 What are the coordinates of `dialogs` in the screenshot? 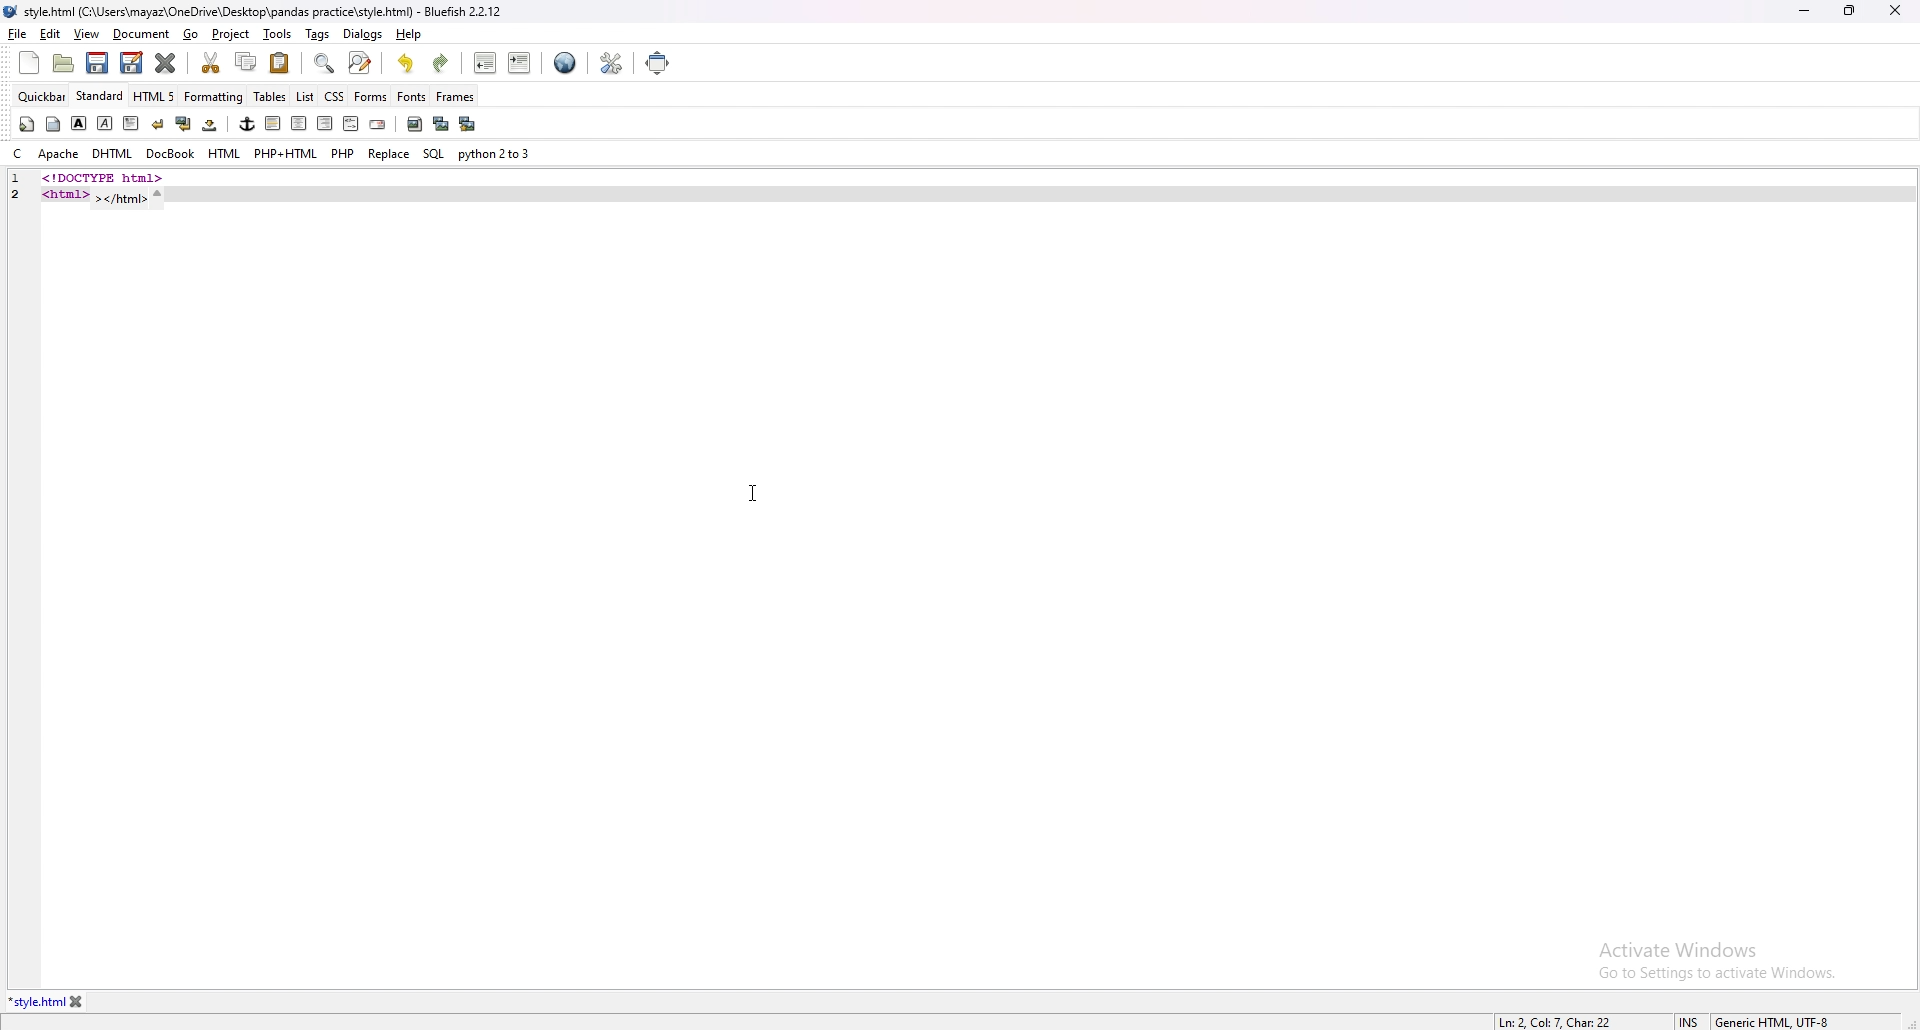 It's located at (363, 34).